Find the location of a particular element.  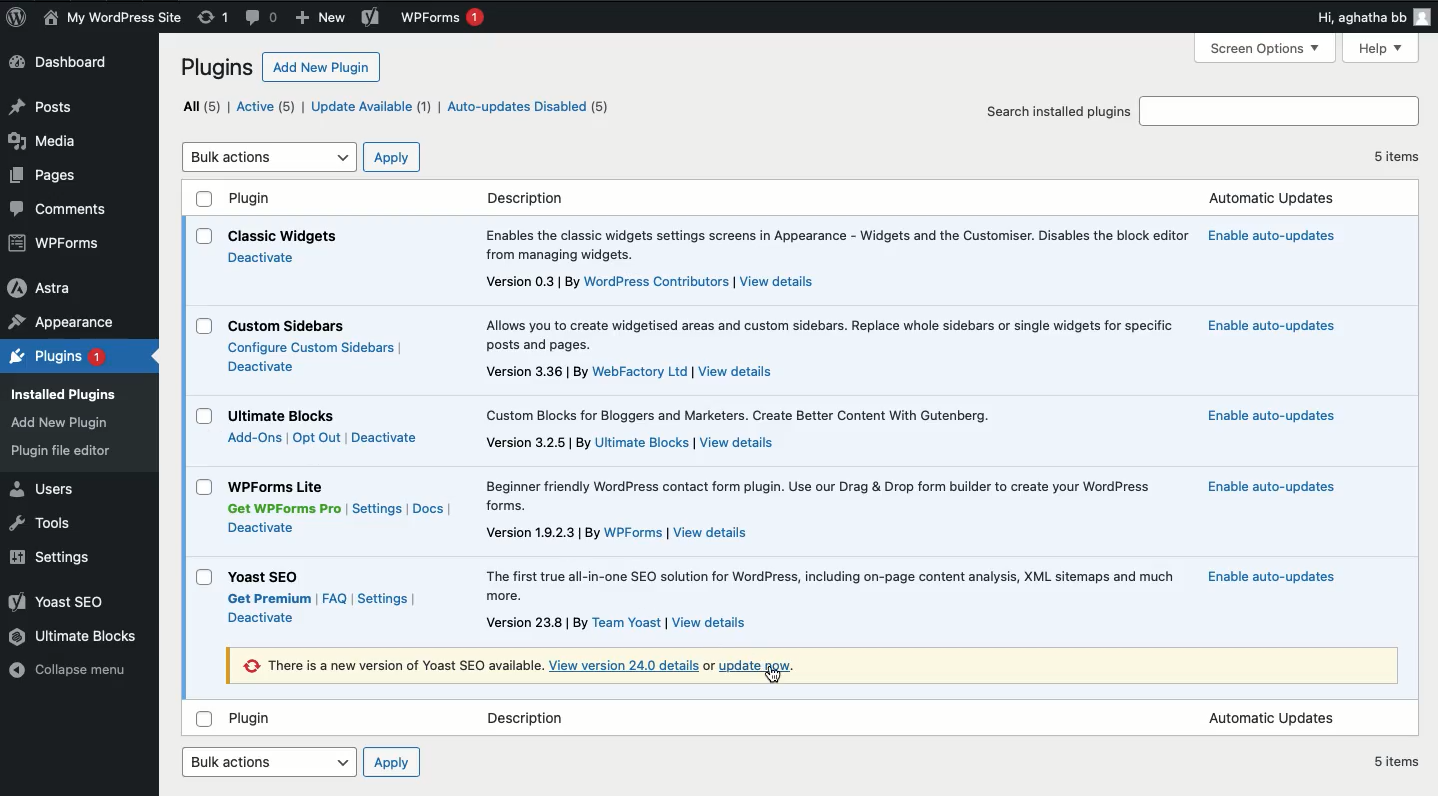

Description is located at coordinates (526, 198).